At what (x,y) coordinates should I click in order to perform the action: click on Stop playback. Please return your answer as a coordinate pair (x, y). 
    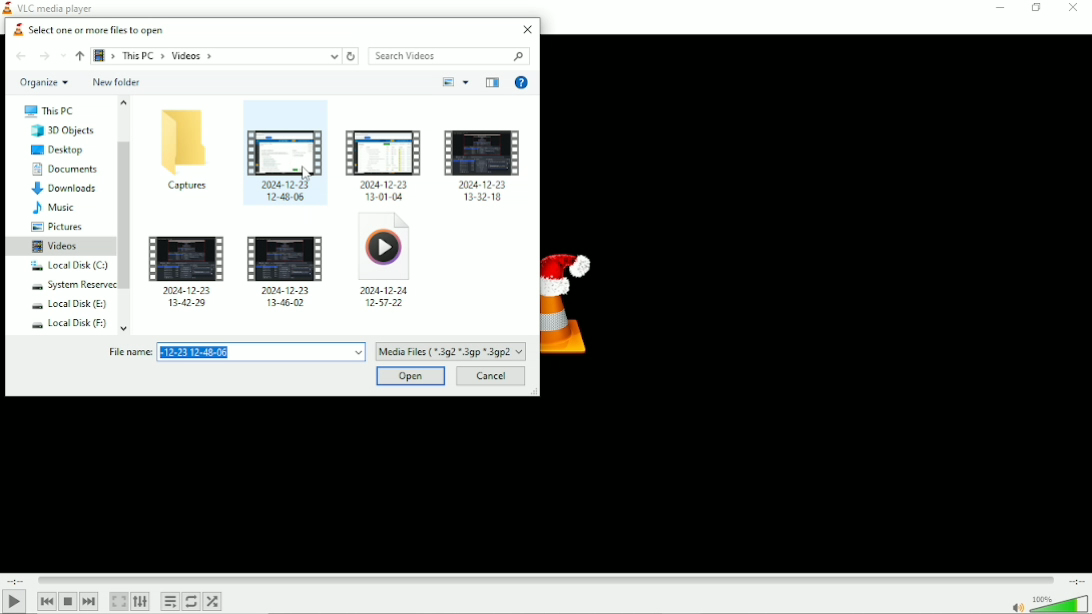
    Looking at the image, I should click on (68, 601).